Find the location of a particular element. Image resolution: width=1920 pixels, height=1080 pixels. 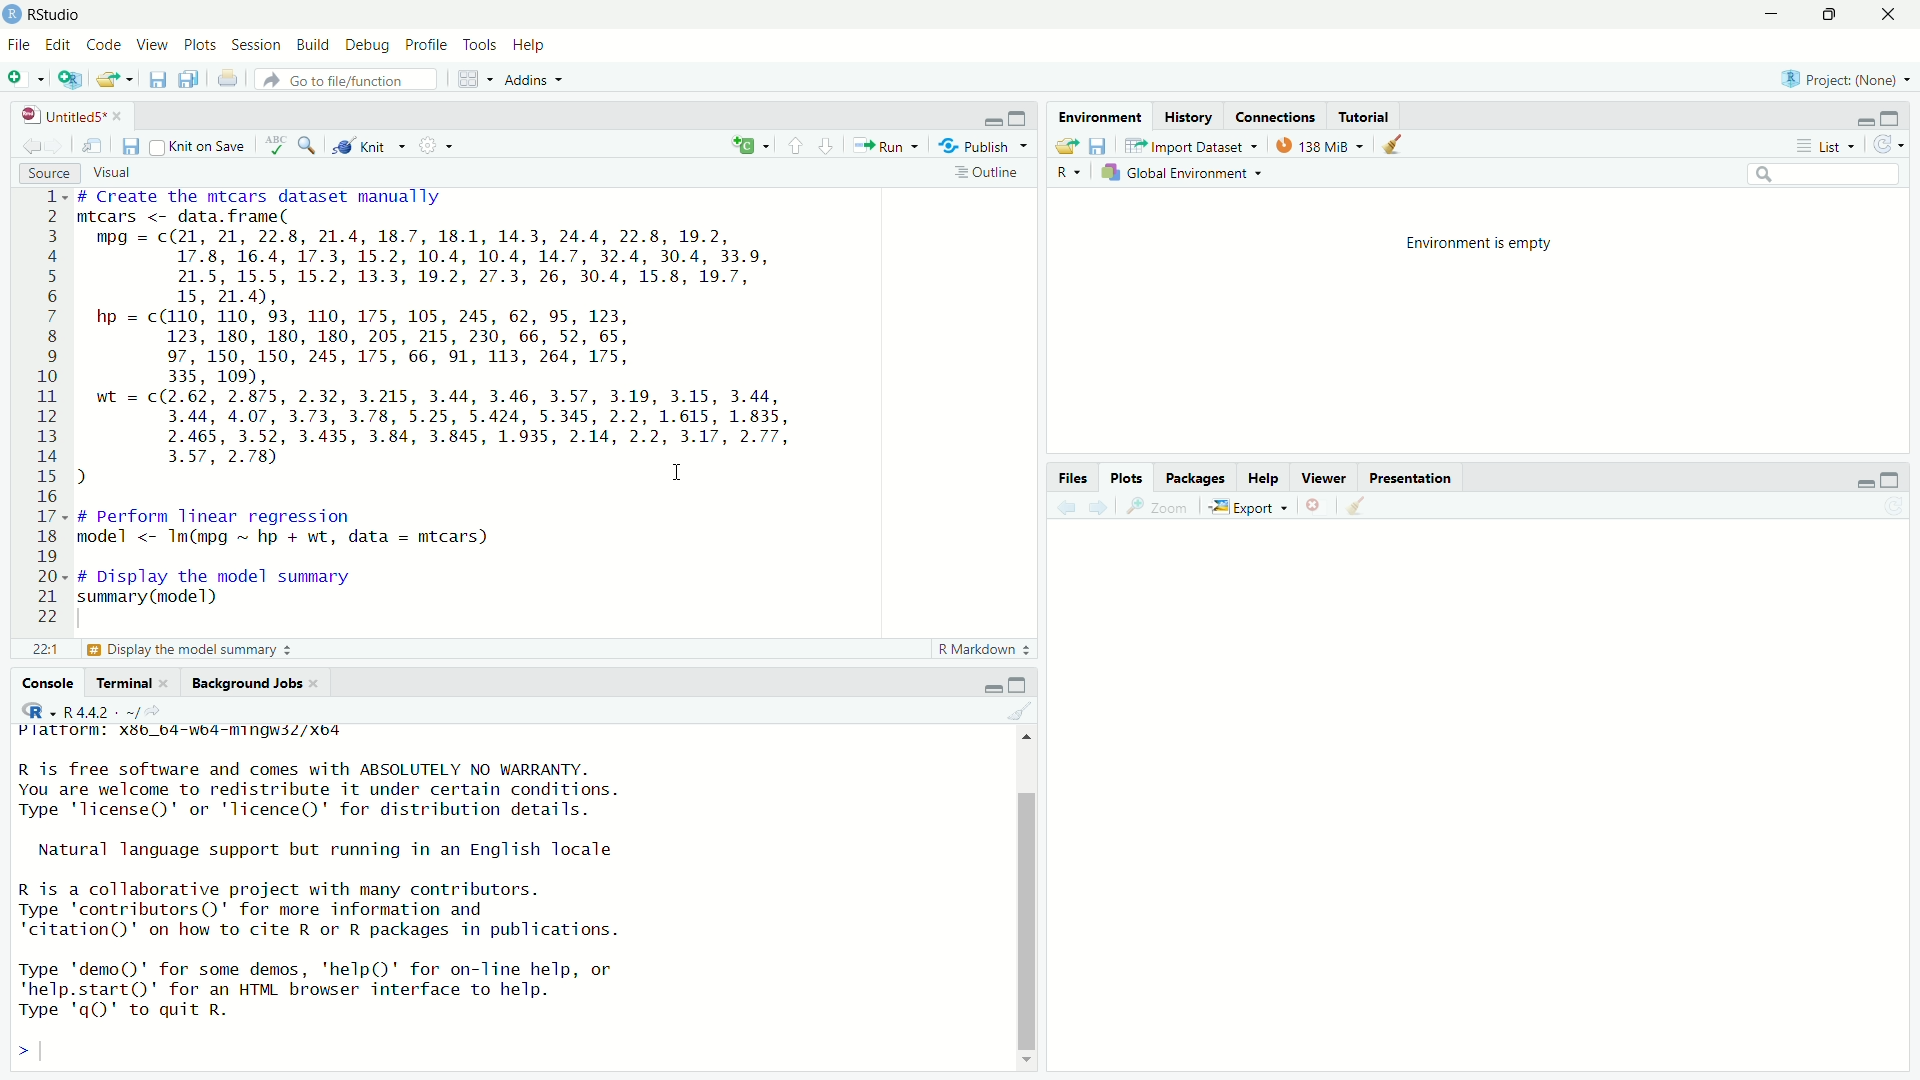

138MB is located at coordinates (1324, 148).